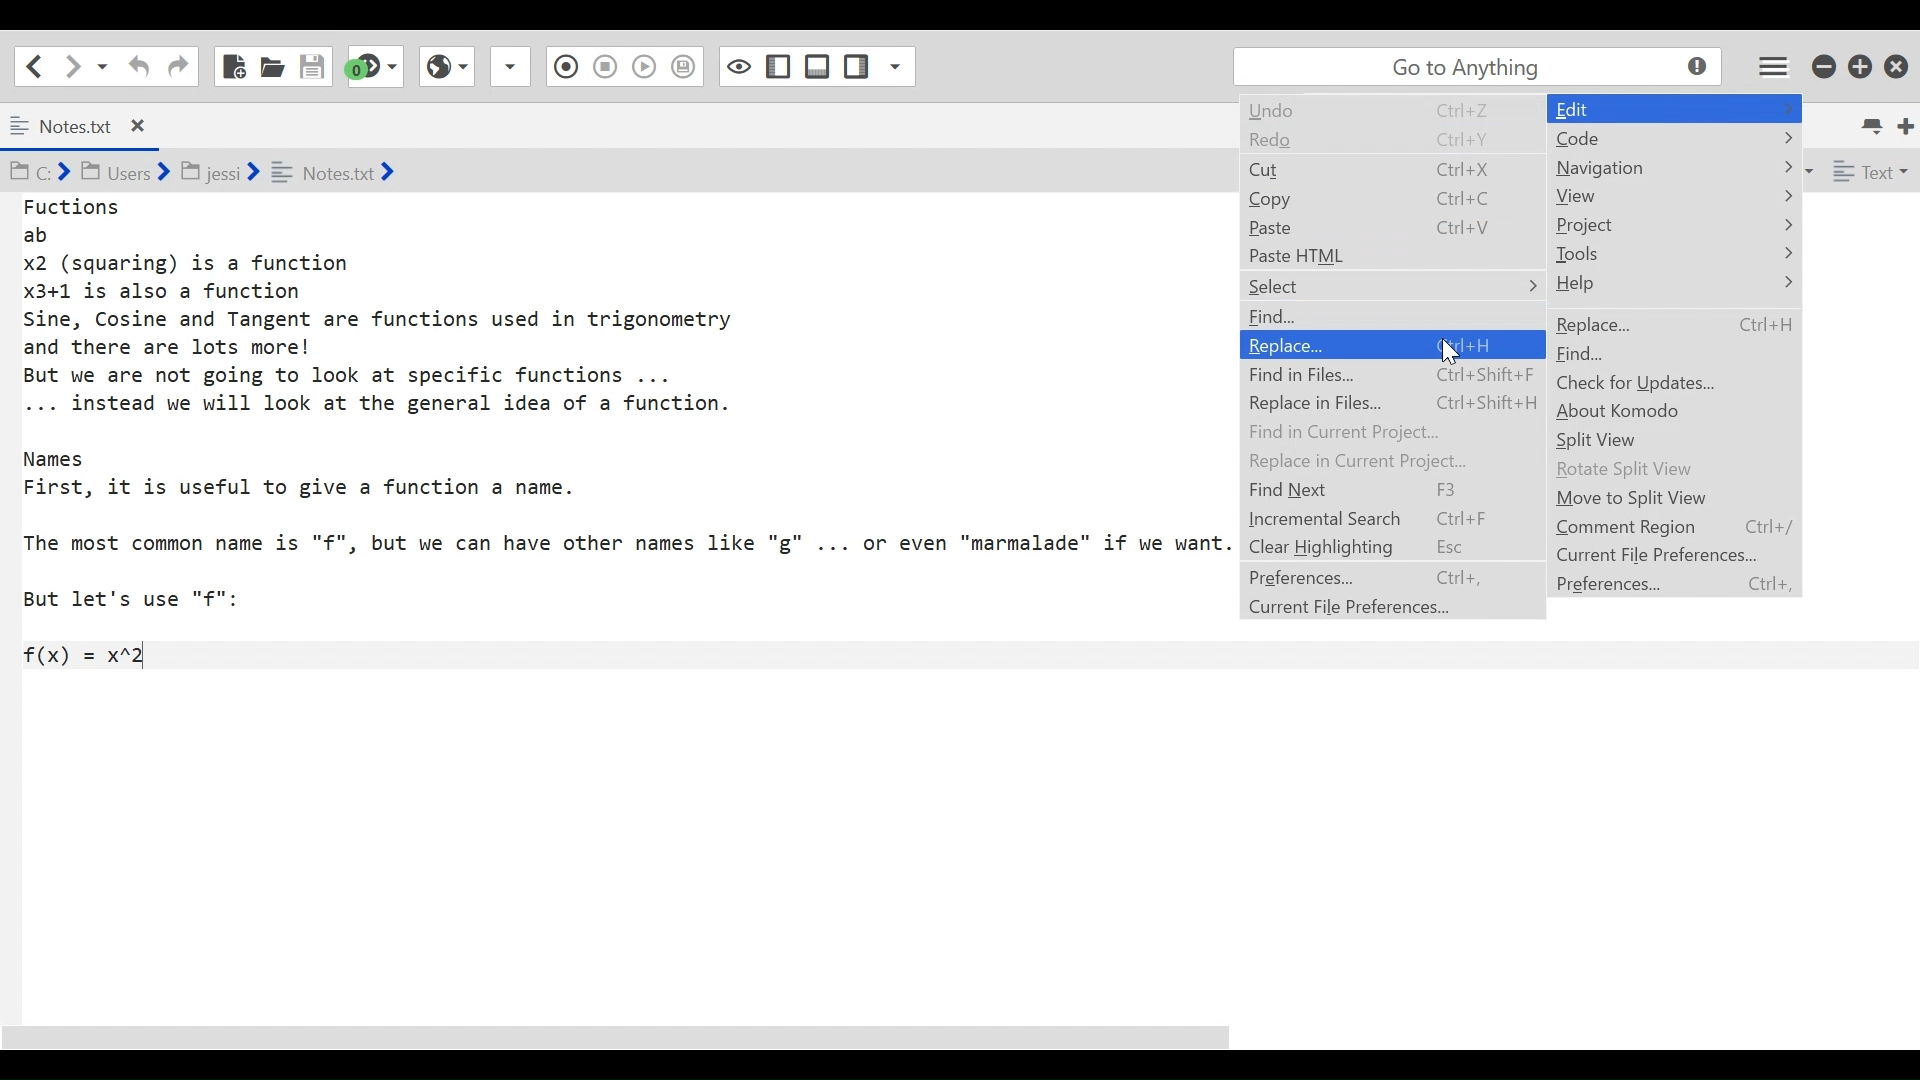 The height and width of the screenshot is (1080, 1920). Describe the element at coordinates (1686, 584) in the screenshot. I see `Preferences... Ctrl+,` at that location.